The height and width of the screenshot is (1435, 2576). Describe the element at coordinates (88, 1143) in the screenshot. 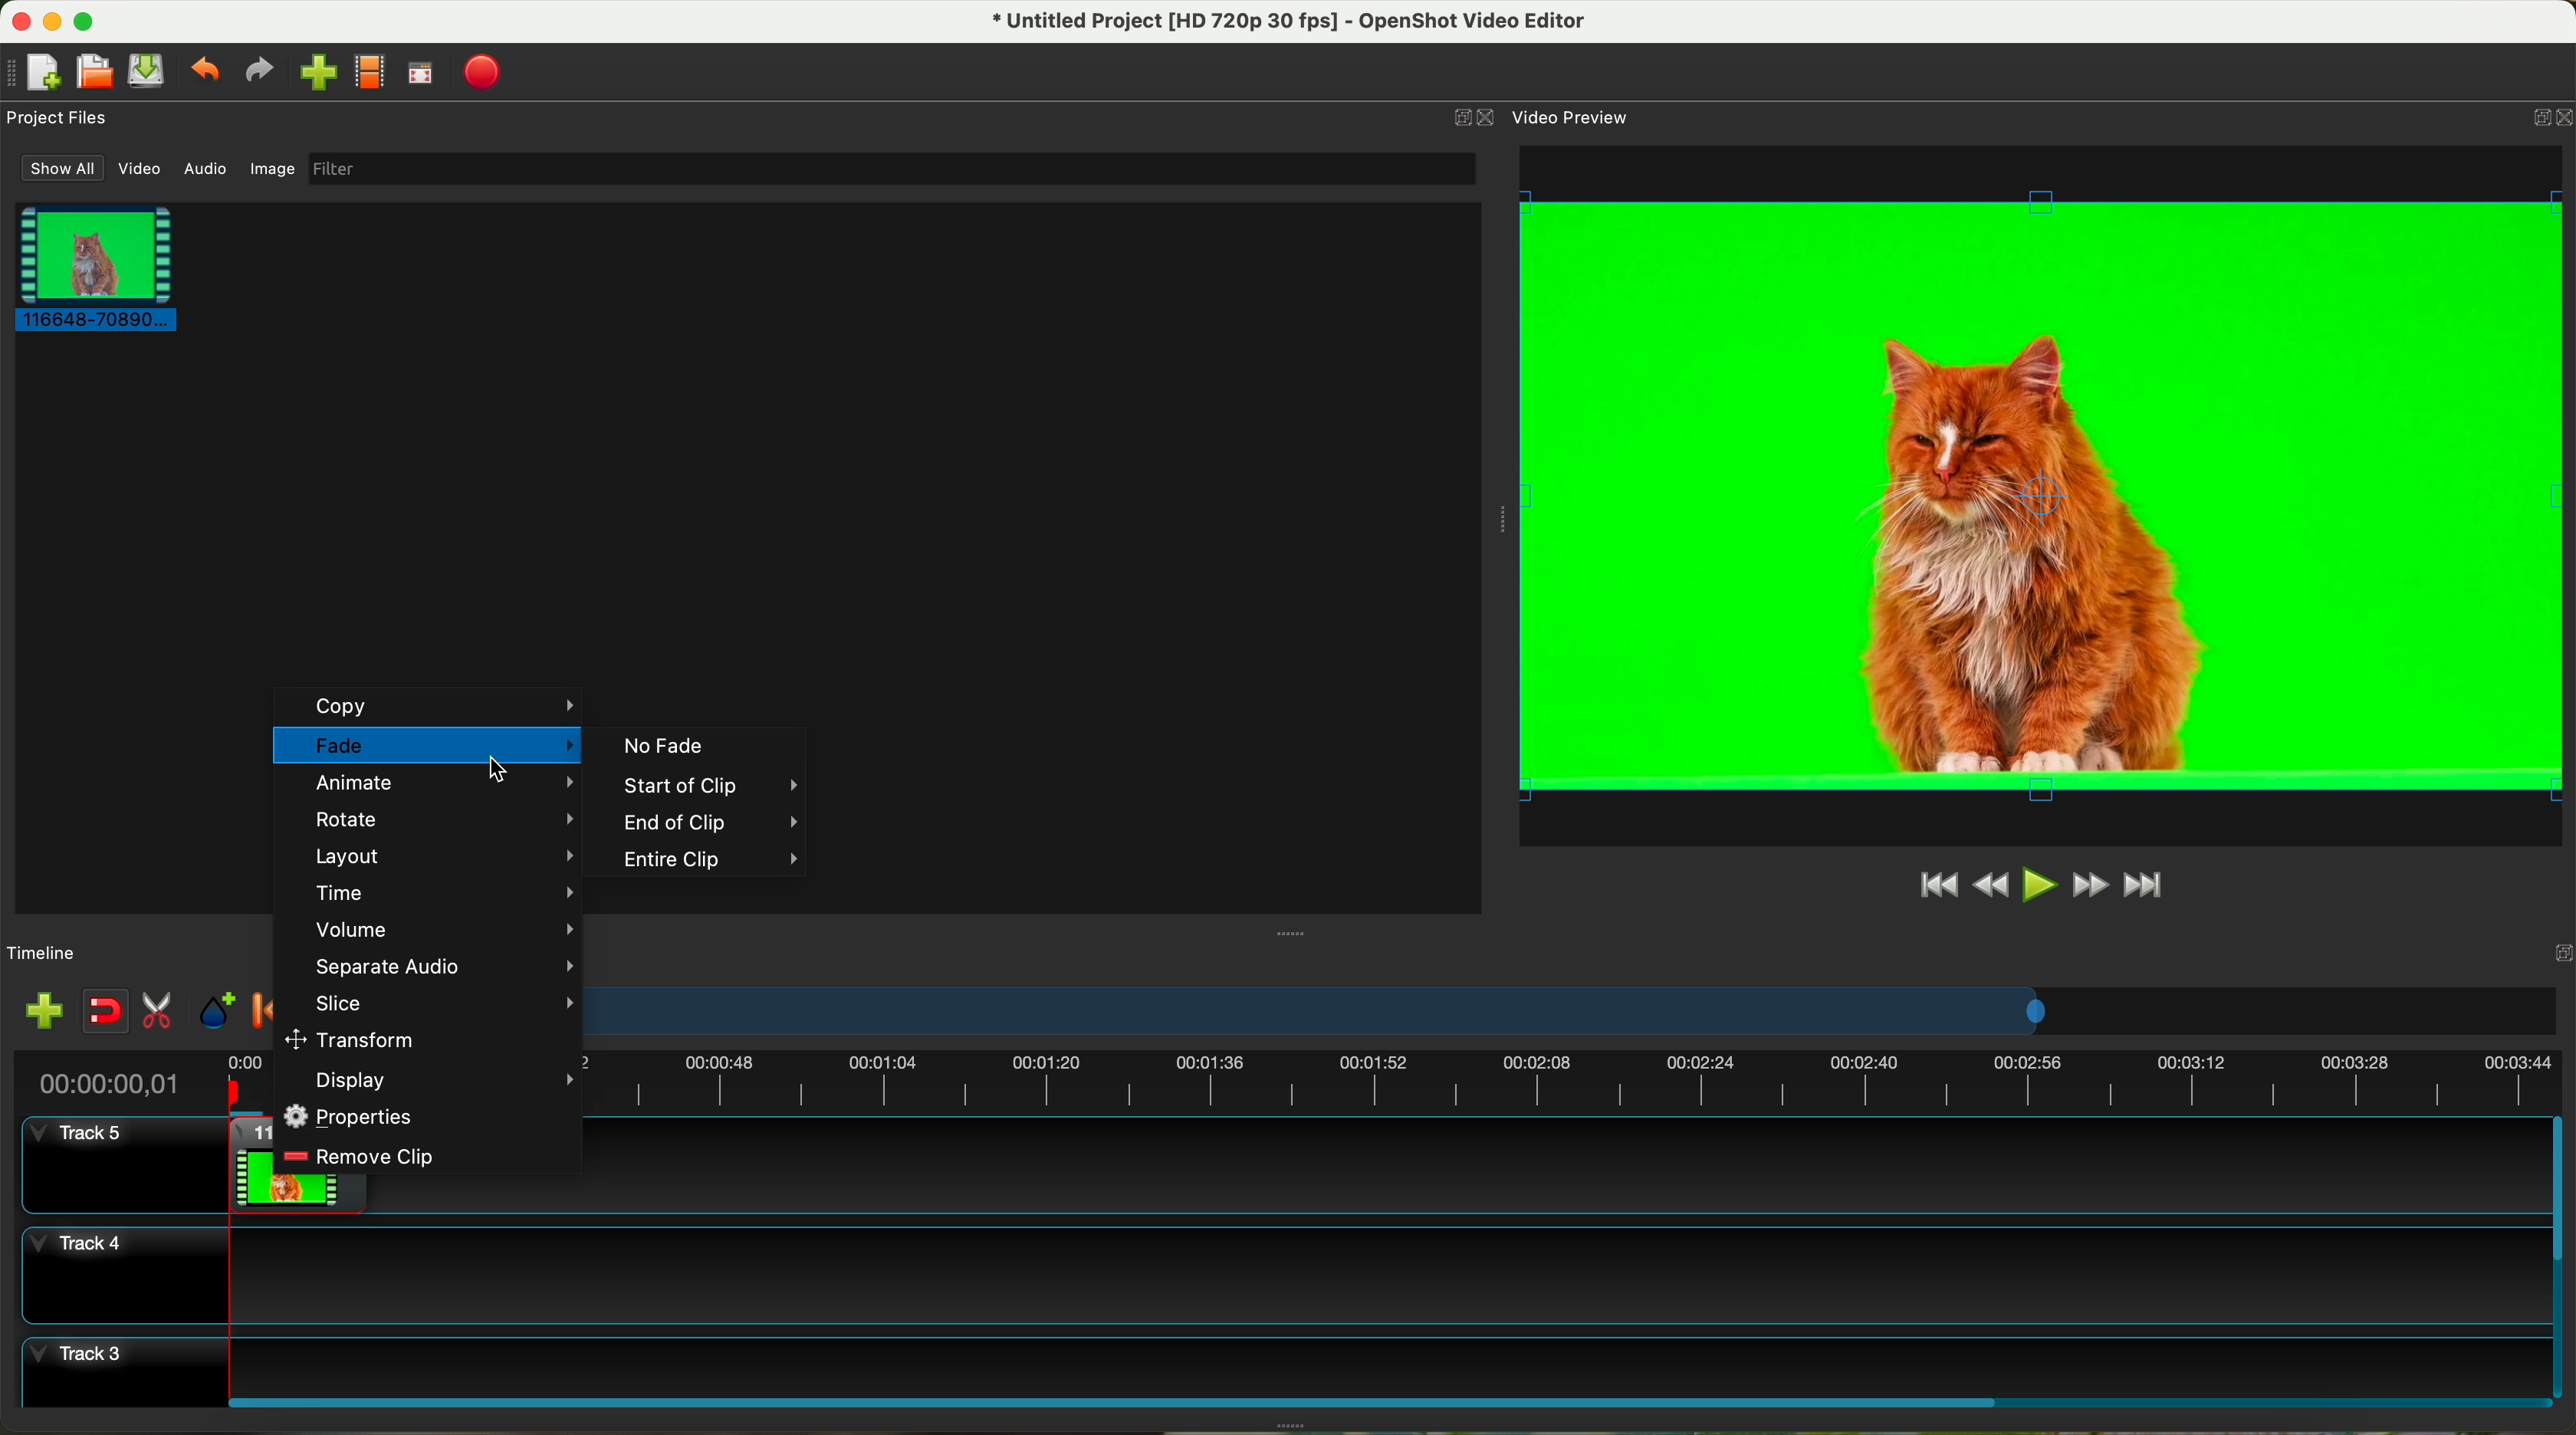

I see `track 5` at that location.